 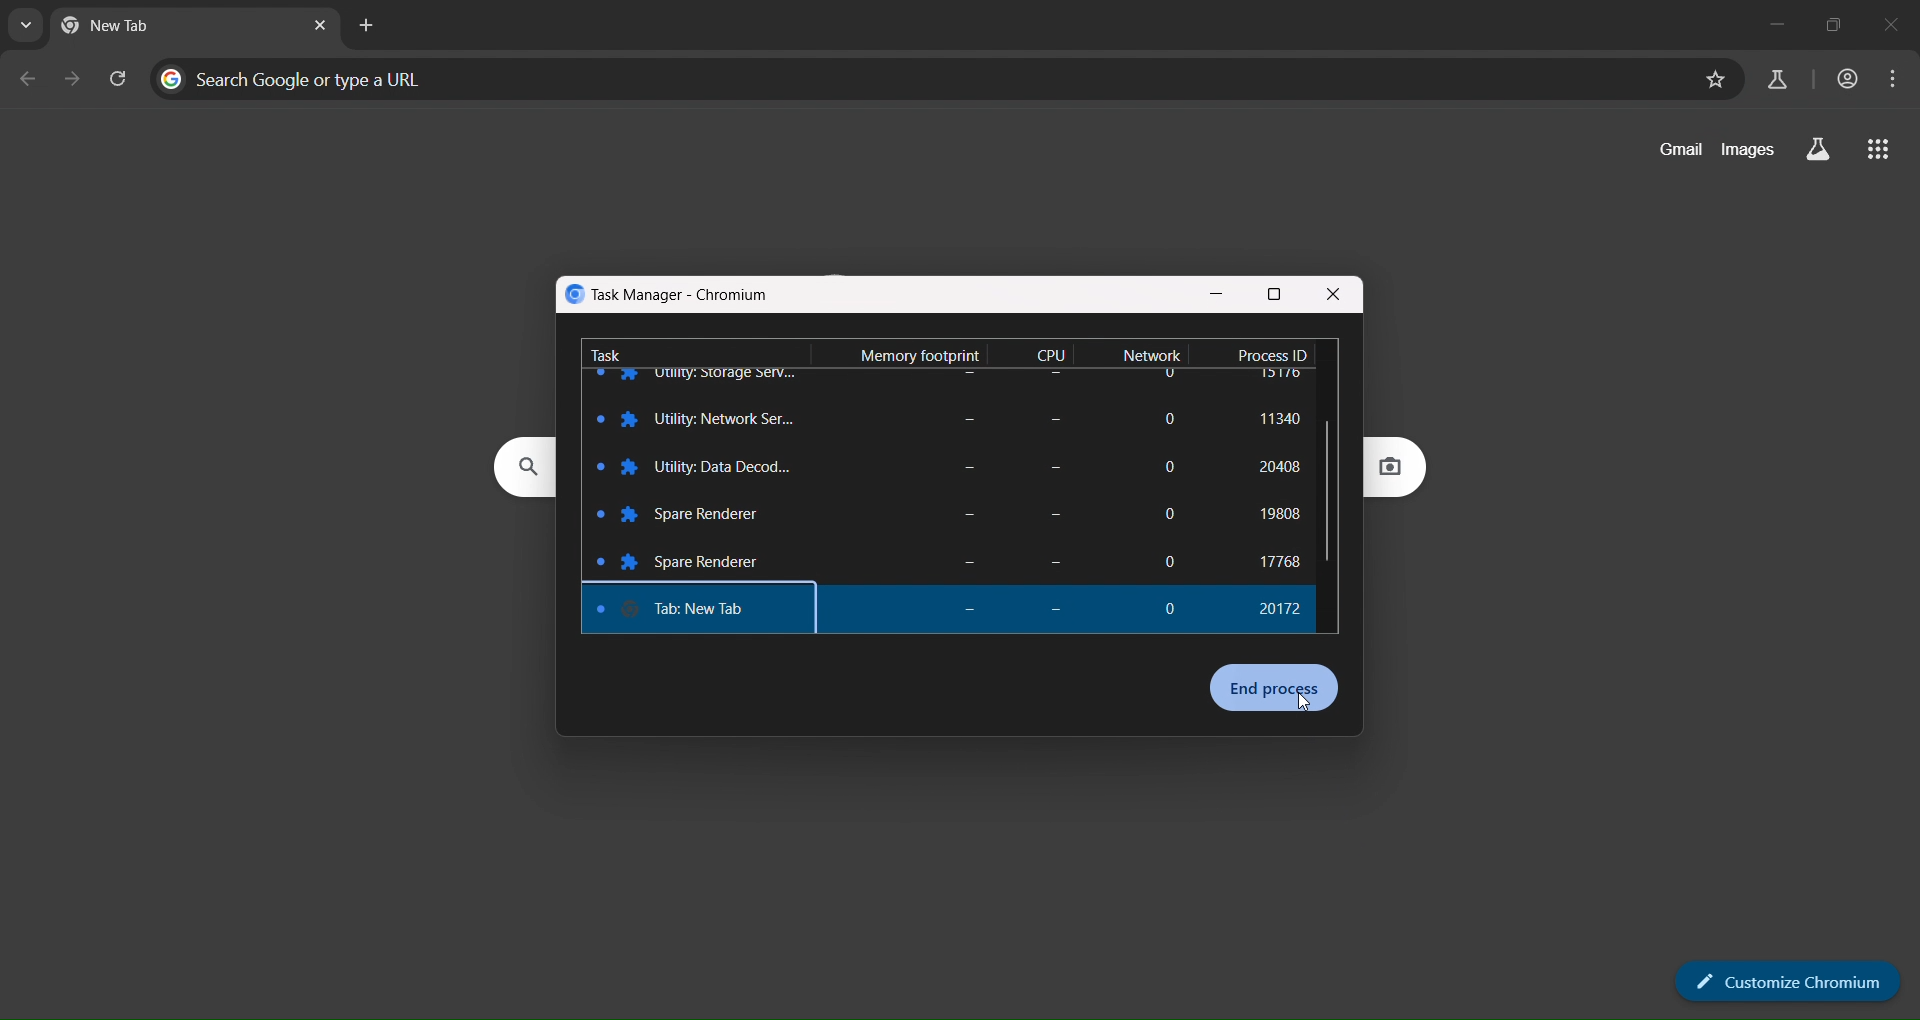 What do you see at coordinates (1775, 78) in the screenshot?
I see `search labs` at bounding box center [1775, 78].